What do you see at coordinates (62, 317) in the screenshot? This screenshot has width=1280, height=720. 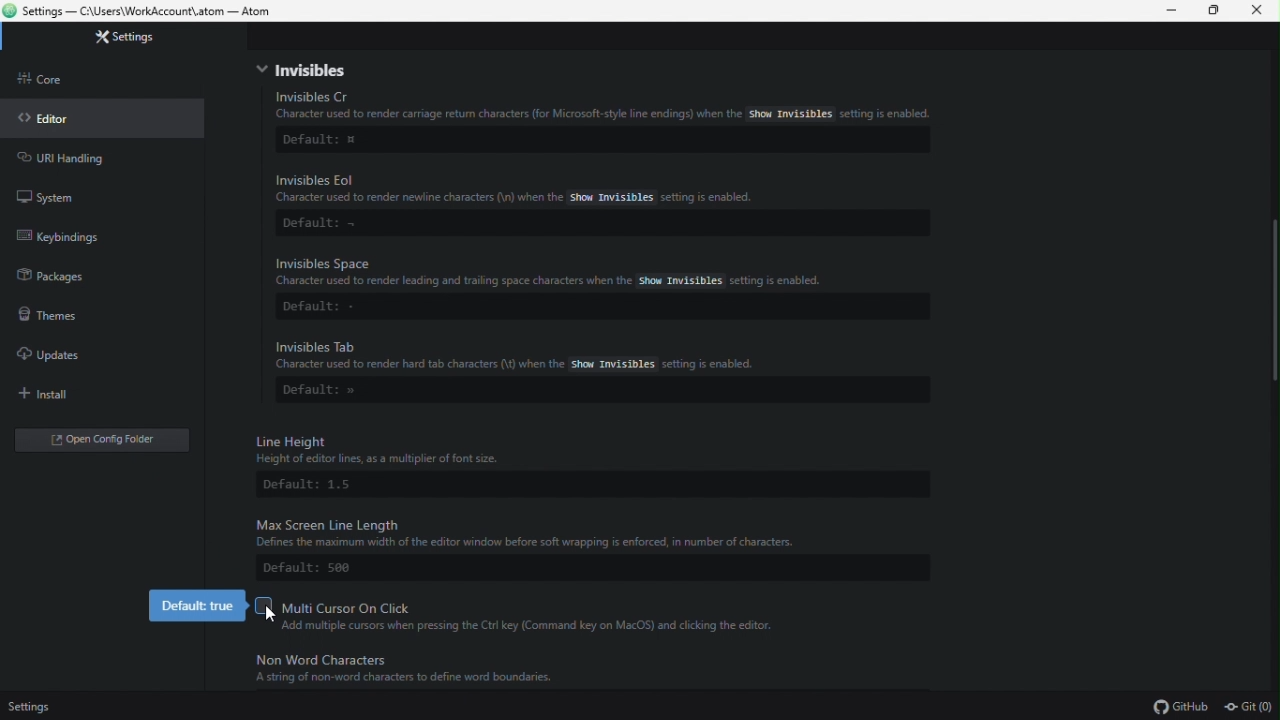 I see `Theme` at bounding box center [62, 317].